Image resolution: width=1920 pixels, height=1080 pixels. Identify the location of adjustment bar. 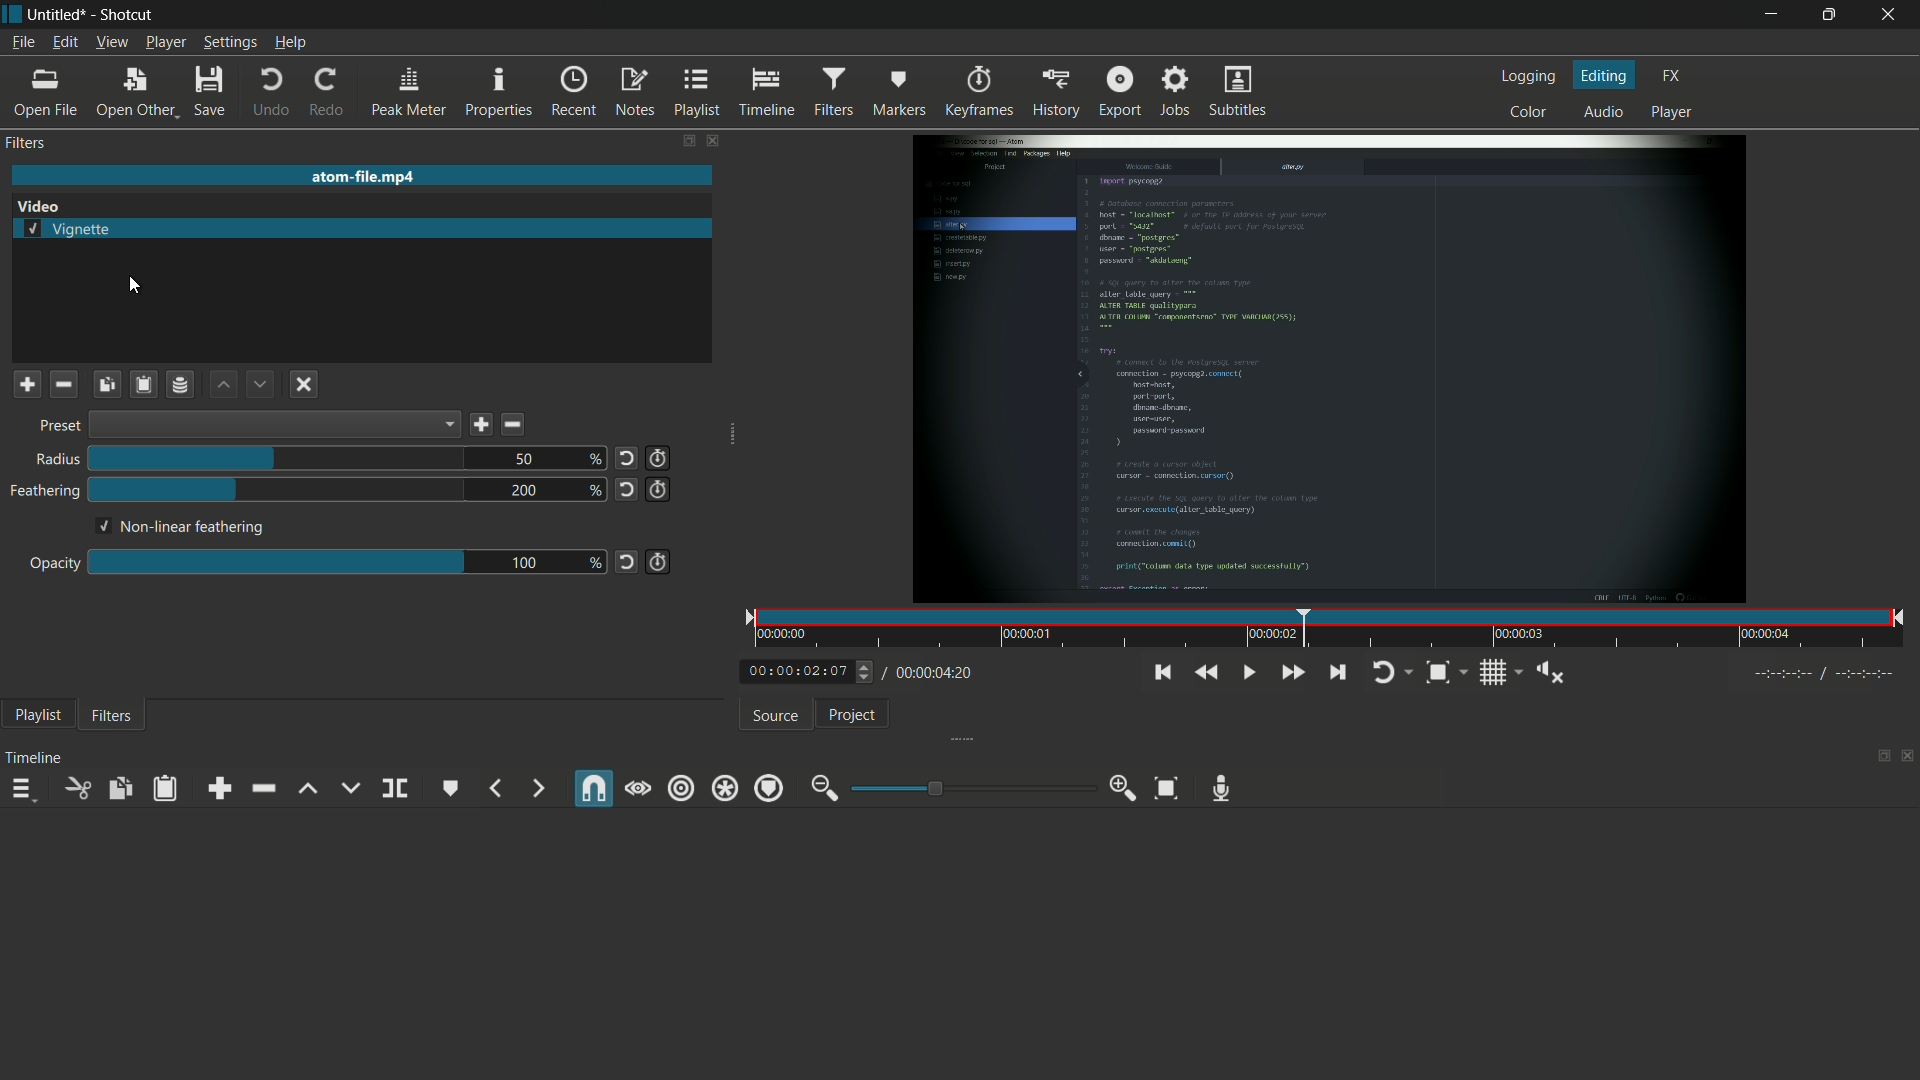
(275, 490).